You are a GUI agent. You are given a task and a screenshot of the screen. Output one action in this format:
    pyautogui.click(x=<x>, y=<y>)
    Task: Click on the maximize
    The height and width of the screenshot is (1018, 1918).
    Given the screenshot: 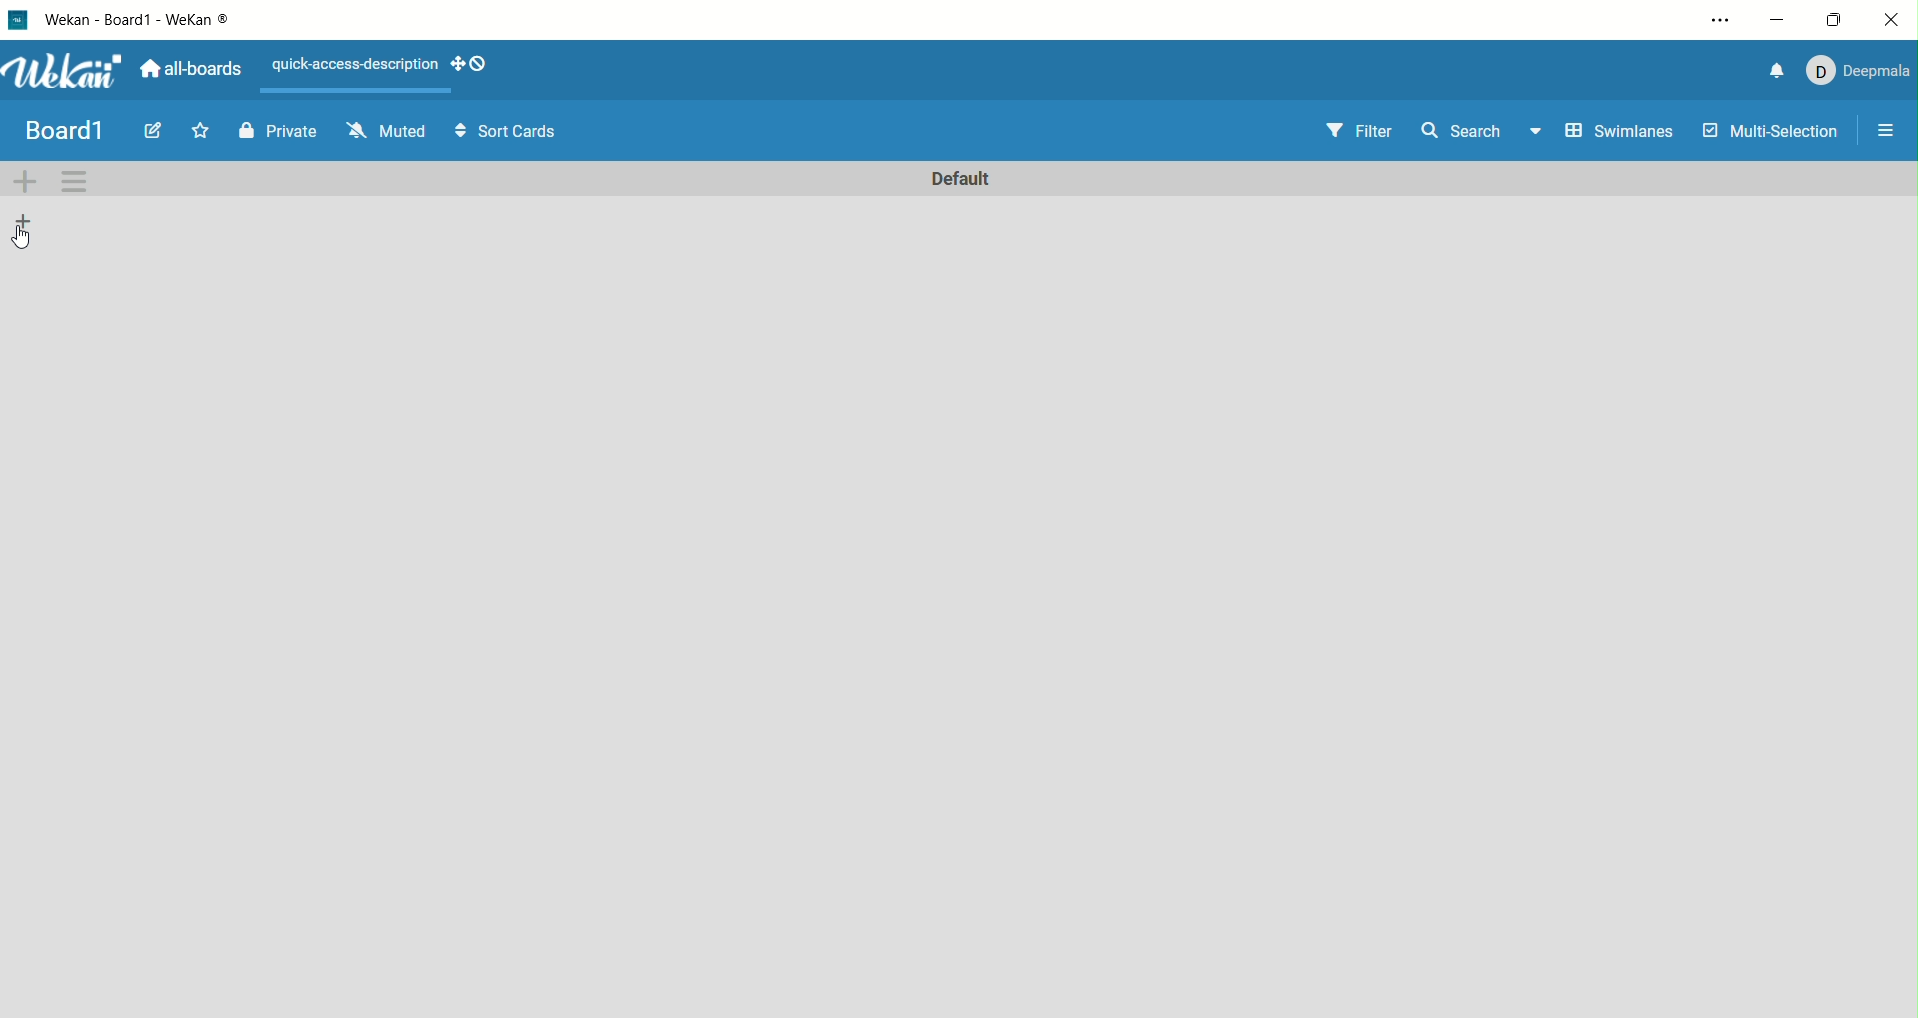 What is the action you would take?
    pyautogui.click(x=1840, y=17)
    